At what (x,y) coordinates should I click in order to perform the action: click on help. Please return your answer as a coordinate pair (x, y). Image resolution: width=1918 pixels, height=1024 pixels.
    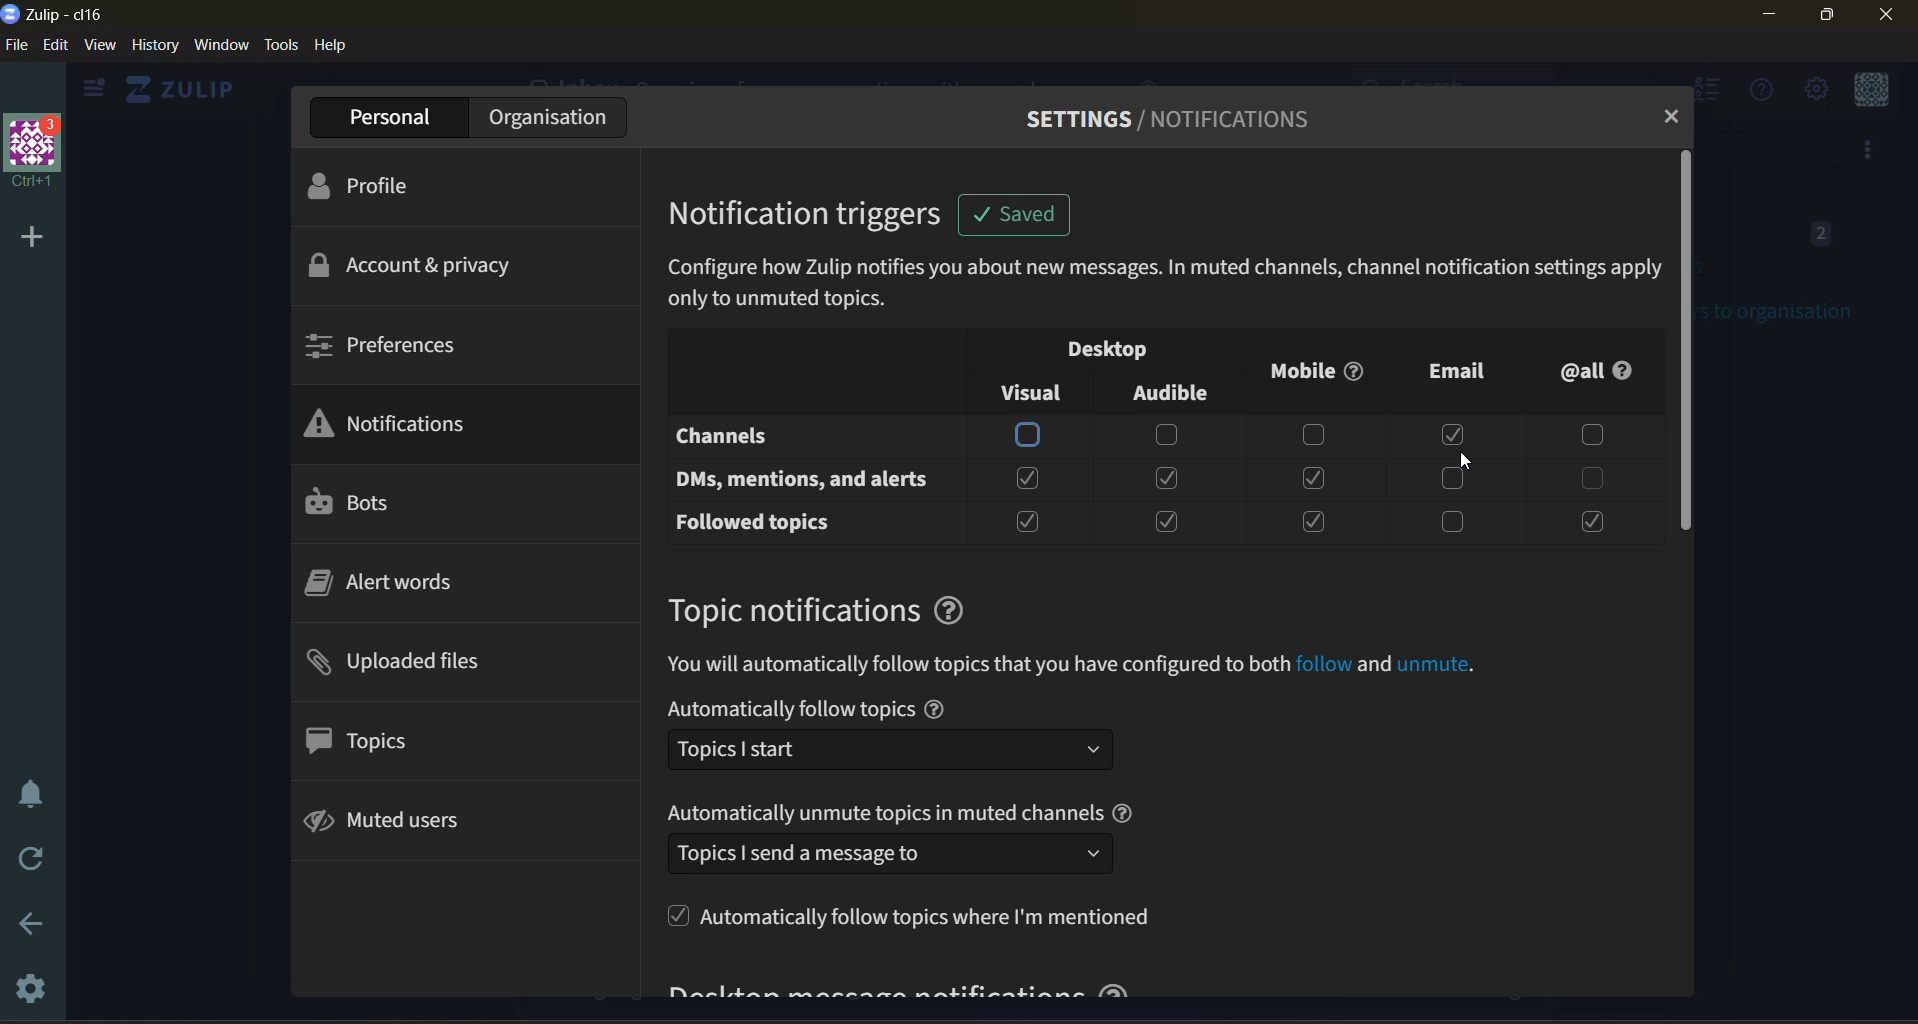
    Looking at the image, I should click on (333, 44).